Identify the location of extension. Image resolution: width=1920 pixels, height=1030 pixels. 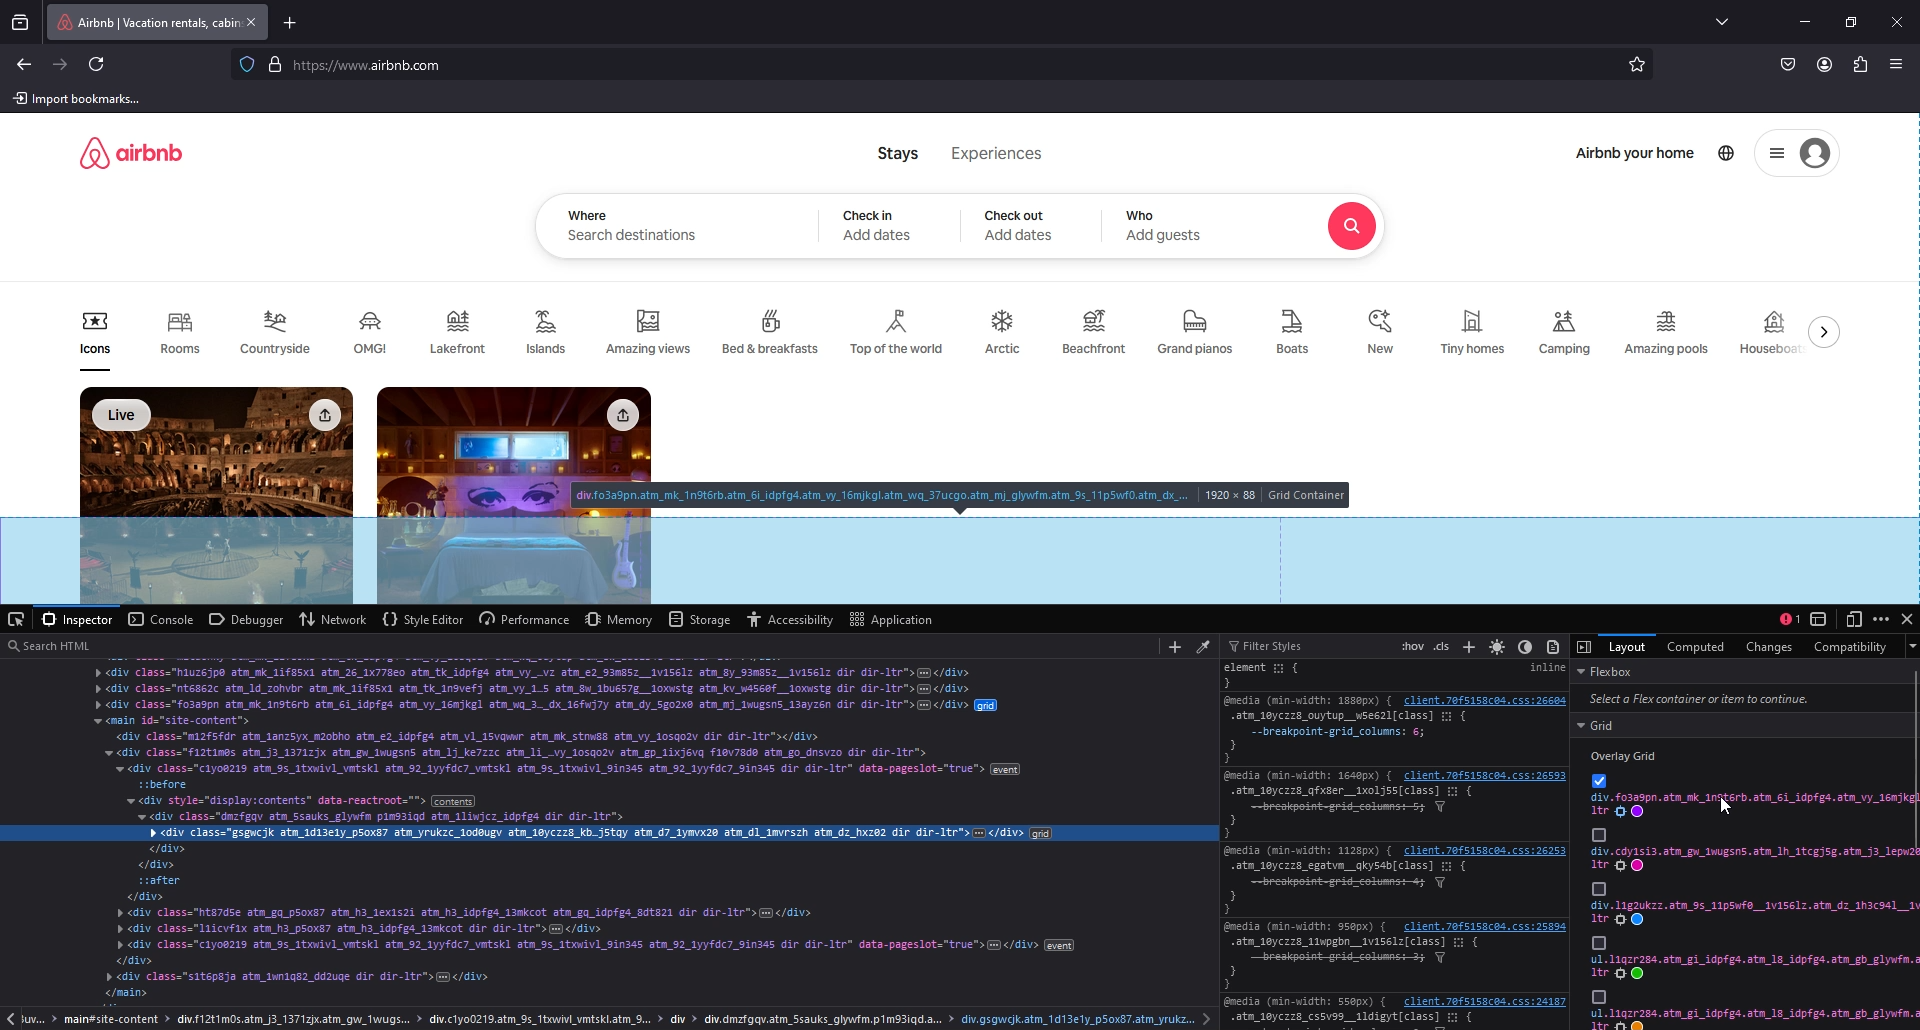
(1860, 66).